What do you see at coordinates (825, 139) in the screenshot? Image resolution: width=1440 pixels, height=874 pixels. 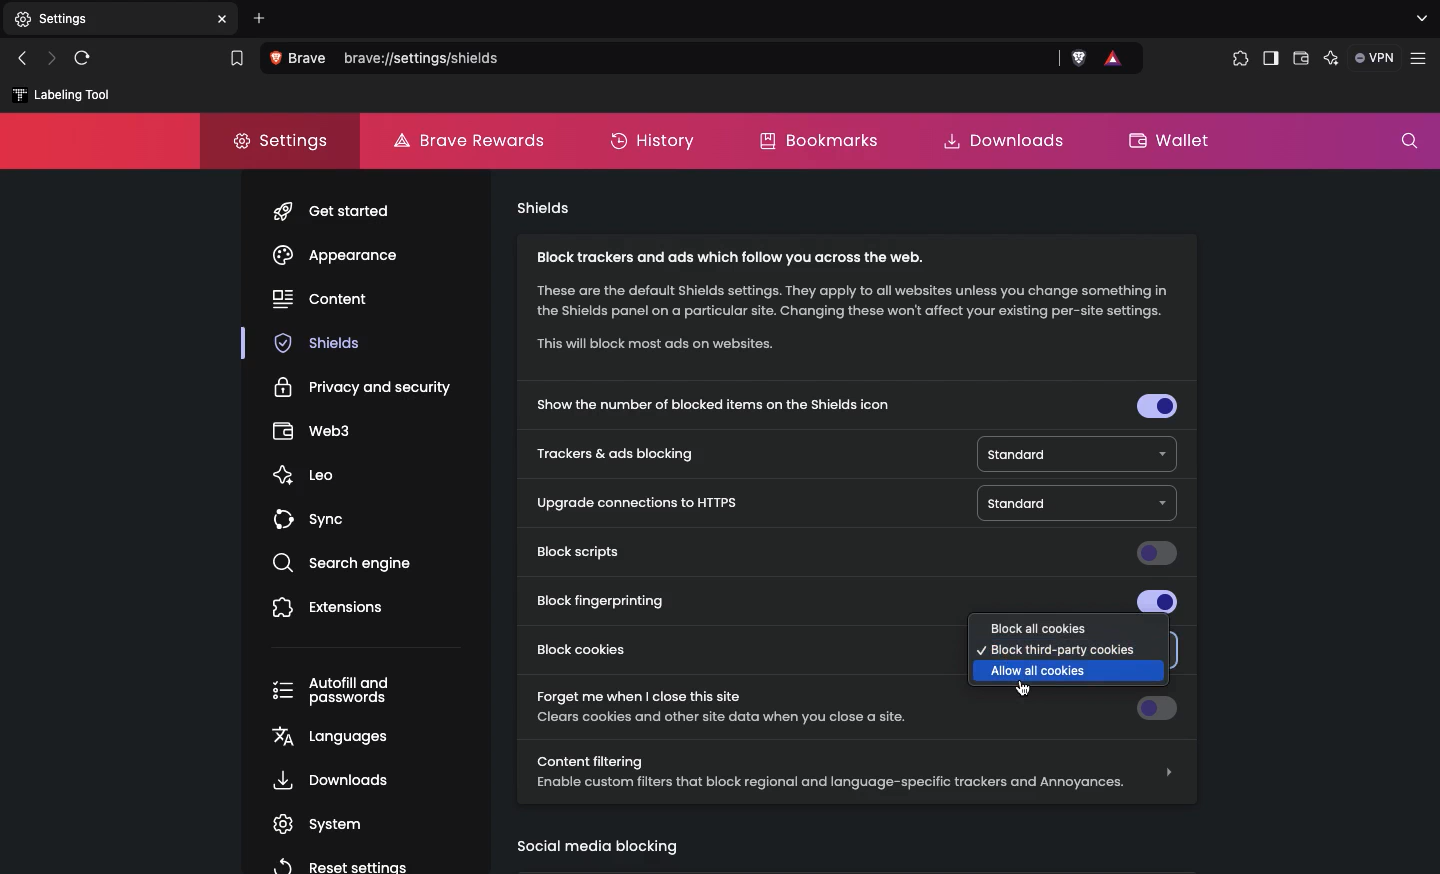 I see `Bookmarks` at bounding box center [825, 139].